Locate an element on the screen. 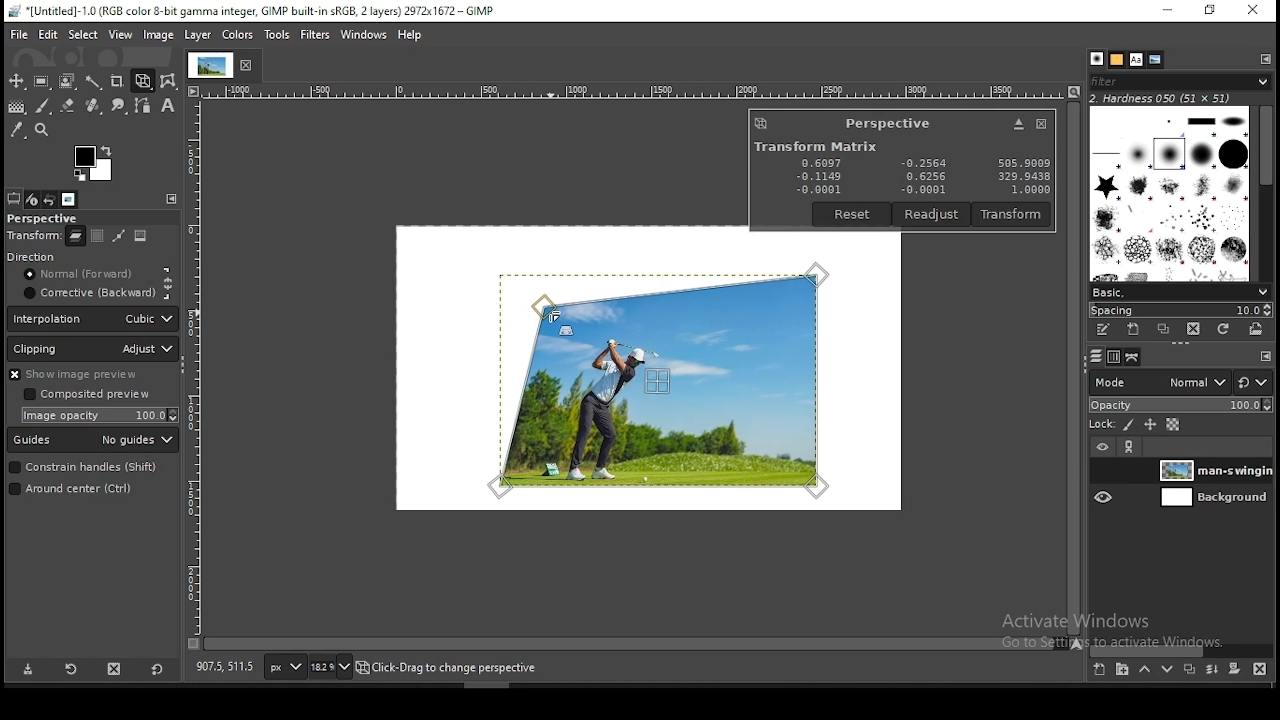 The image size is (1280, 720). man-swinging-golf-course.jpg (82.5) is located at coordinates (457, 670).